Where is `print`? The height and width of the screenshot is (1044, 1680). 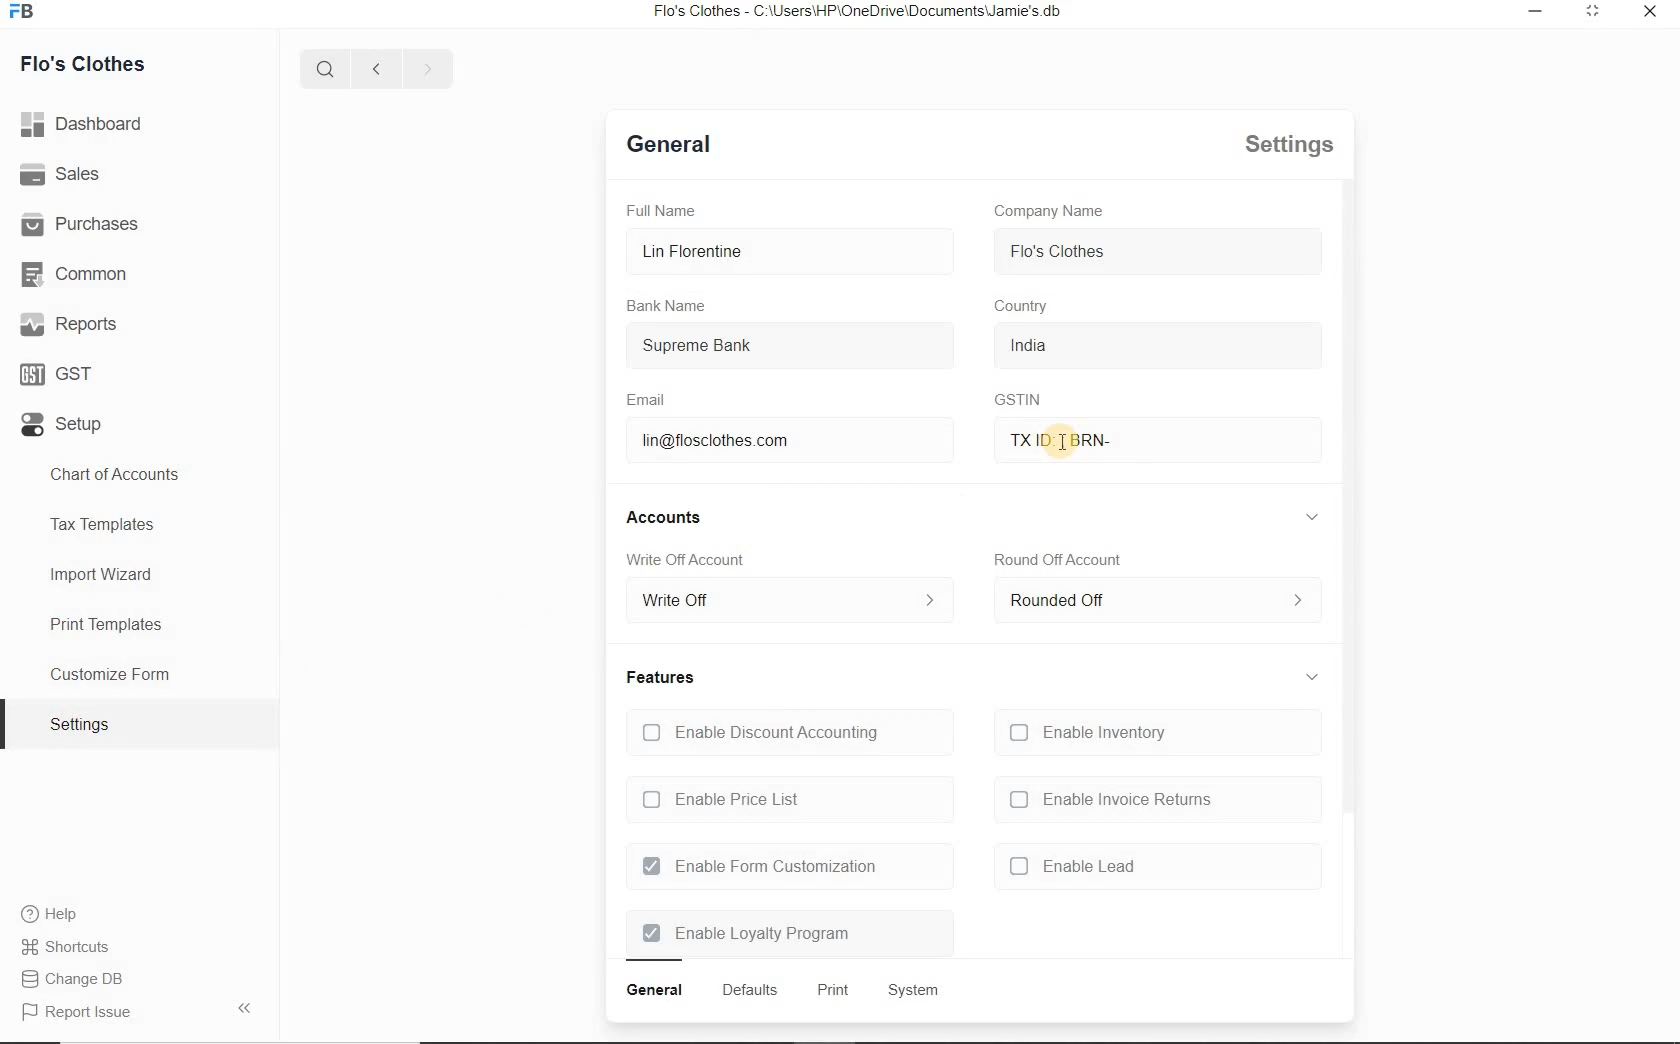
print is located at coordinates (831, 992).